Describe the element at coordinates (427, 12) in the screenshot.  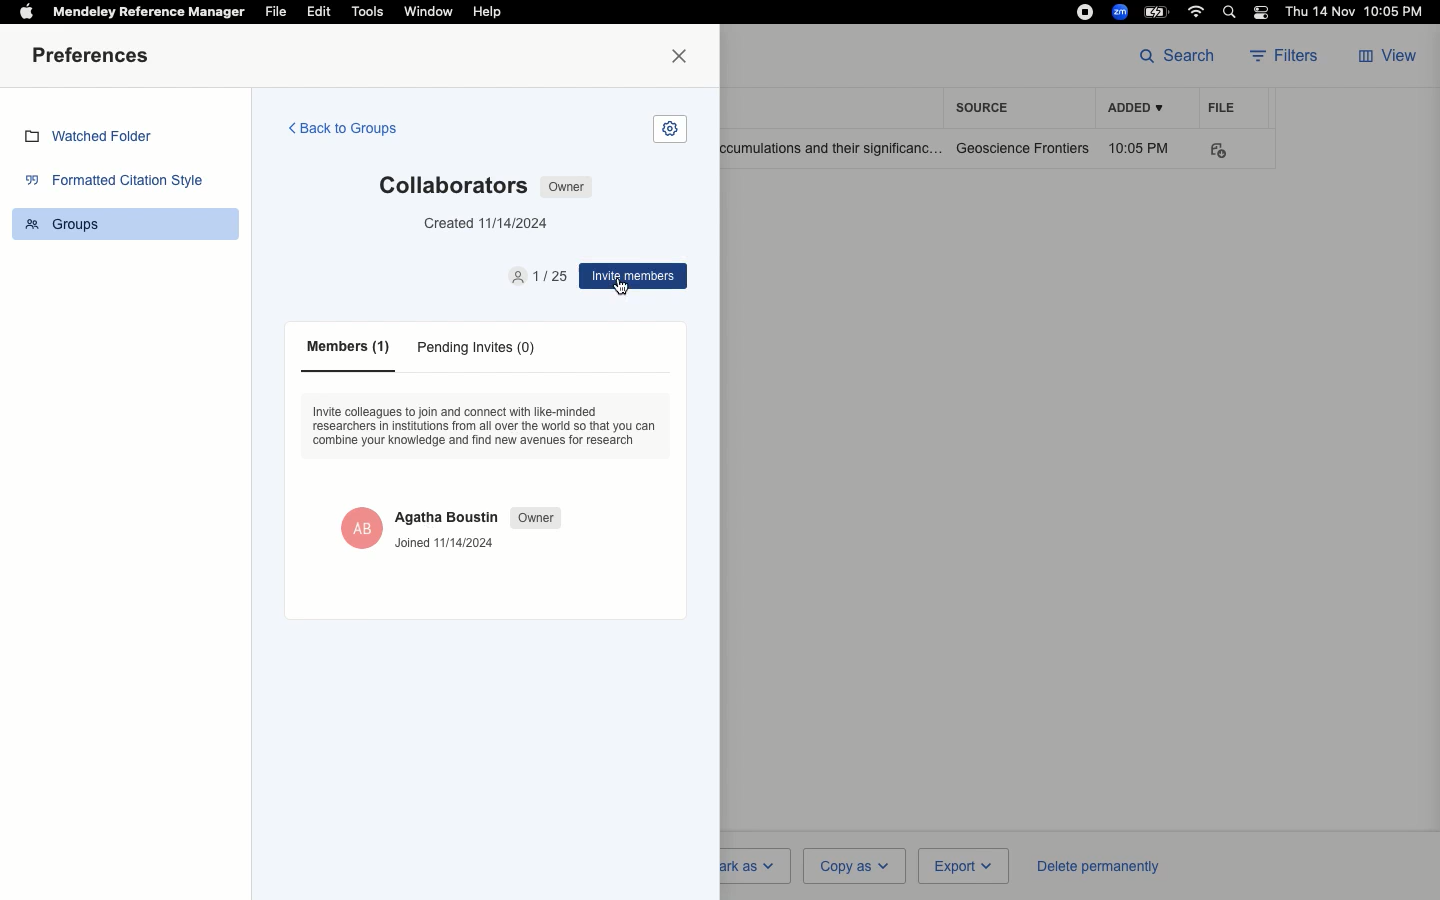
I see `Window` at that location.